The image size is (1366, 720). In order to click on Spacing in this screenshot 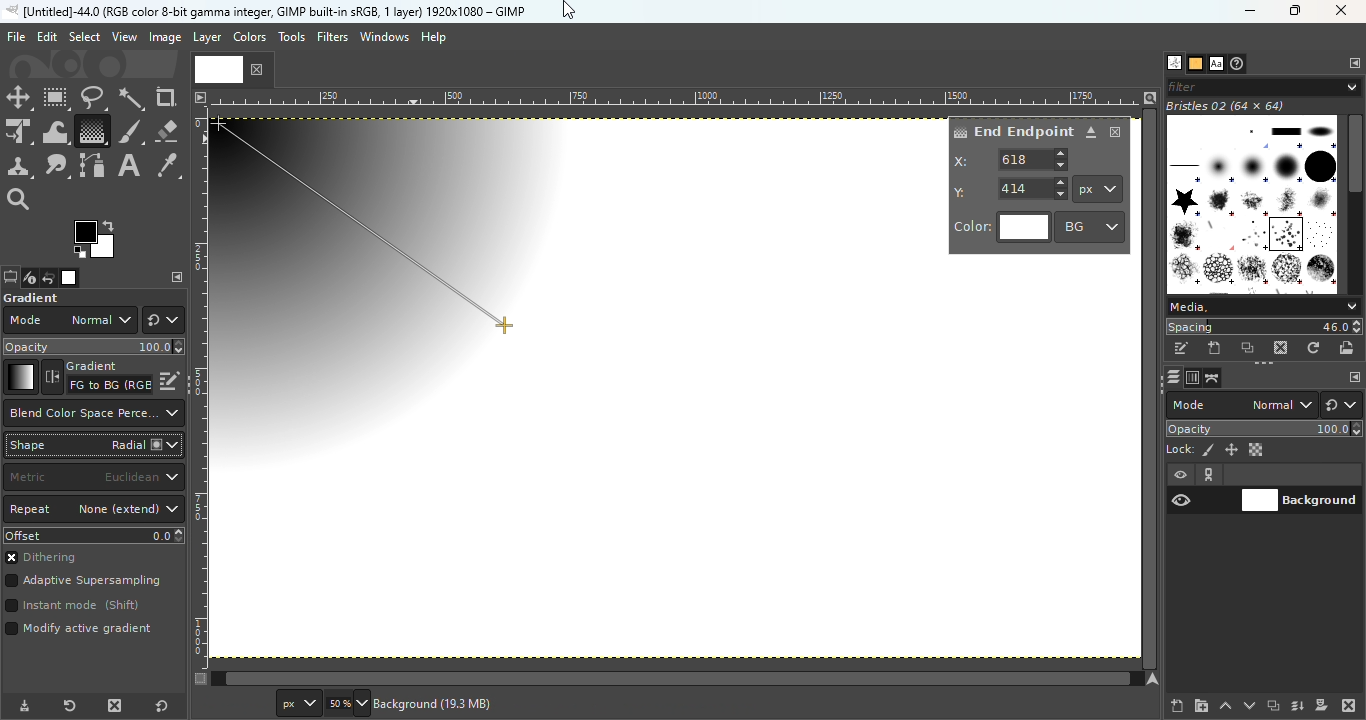, I will do `click(1264, 327)`.